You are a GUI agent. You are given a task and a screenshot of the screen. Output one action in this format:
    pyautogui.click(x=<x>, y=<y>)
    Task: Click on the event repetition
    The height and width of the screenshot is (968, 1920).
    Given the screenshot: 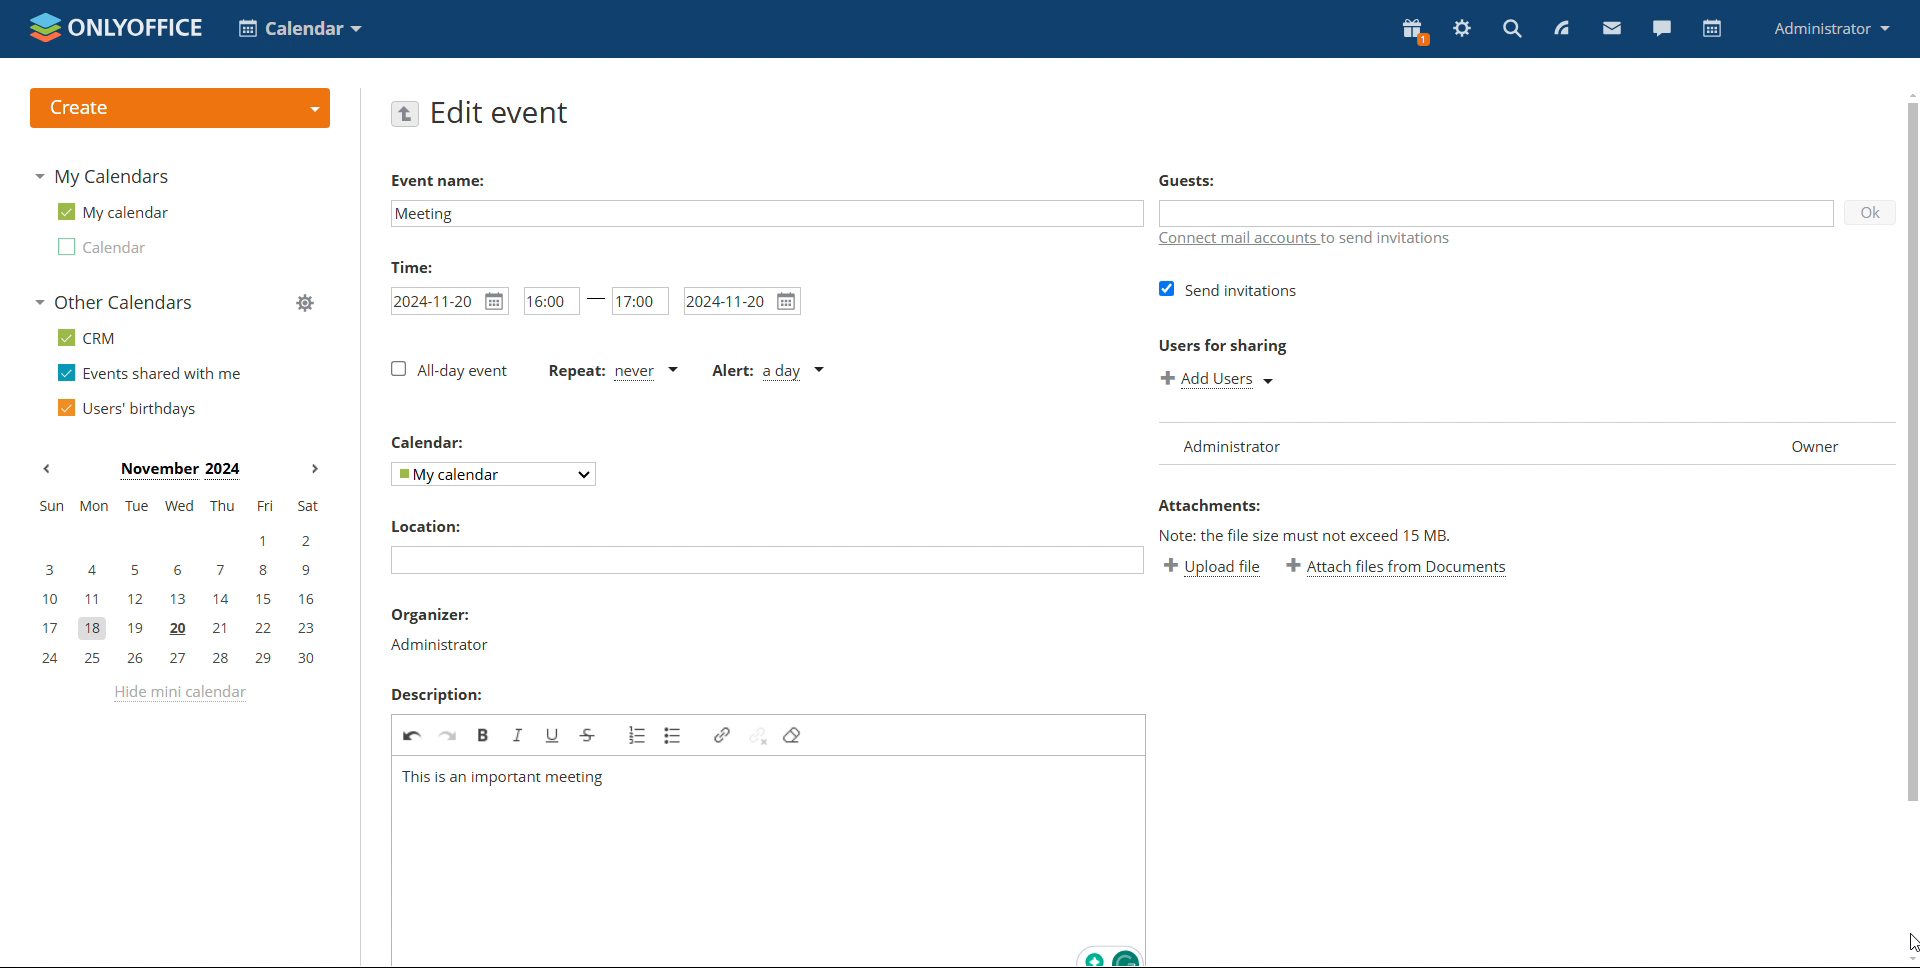 What is the action you would take?
    pyautogui.click(x=613, y=371)
    